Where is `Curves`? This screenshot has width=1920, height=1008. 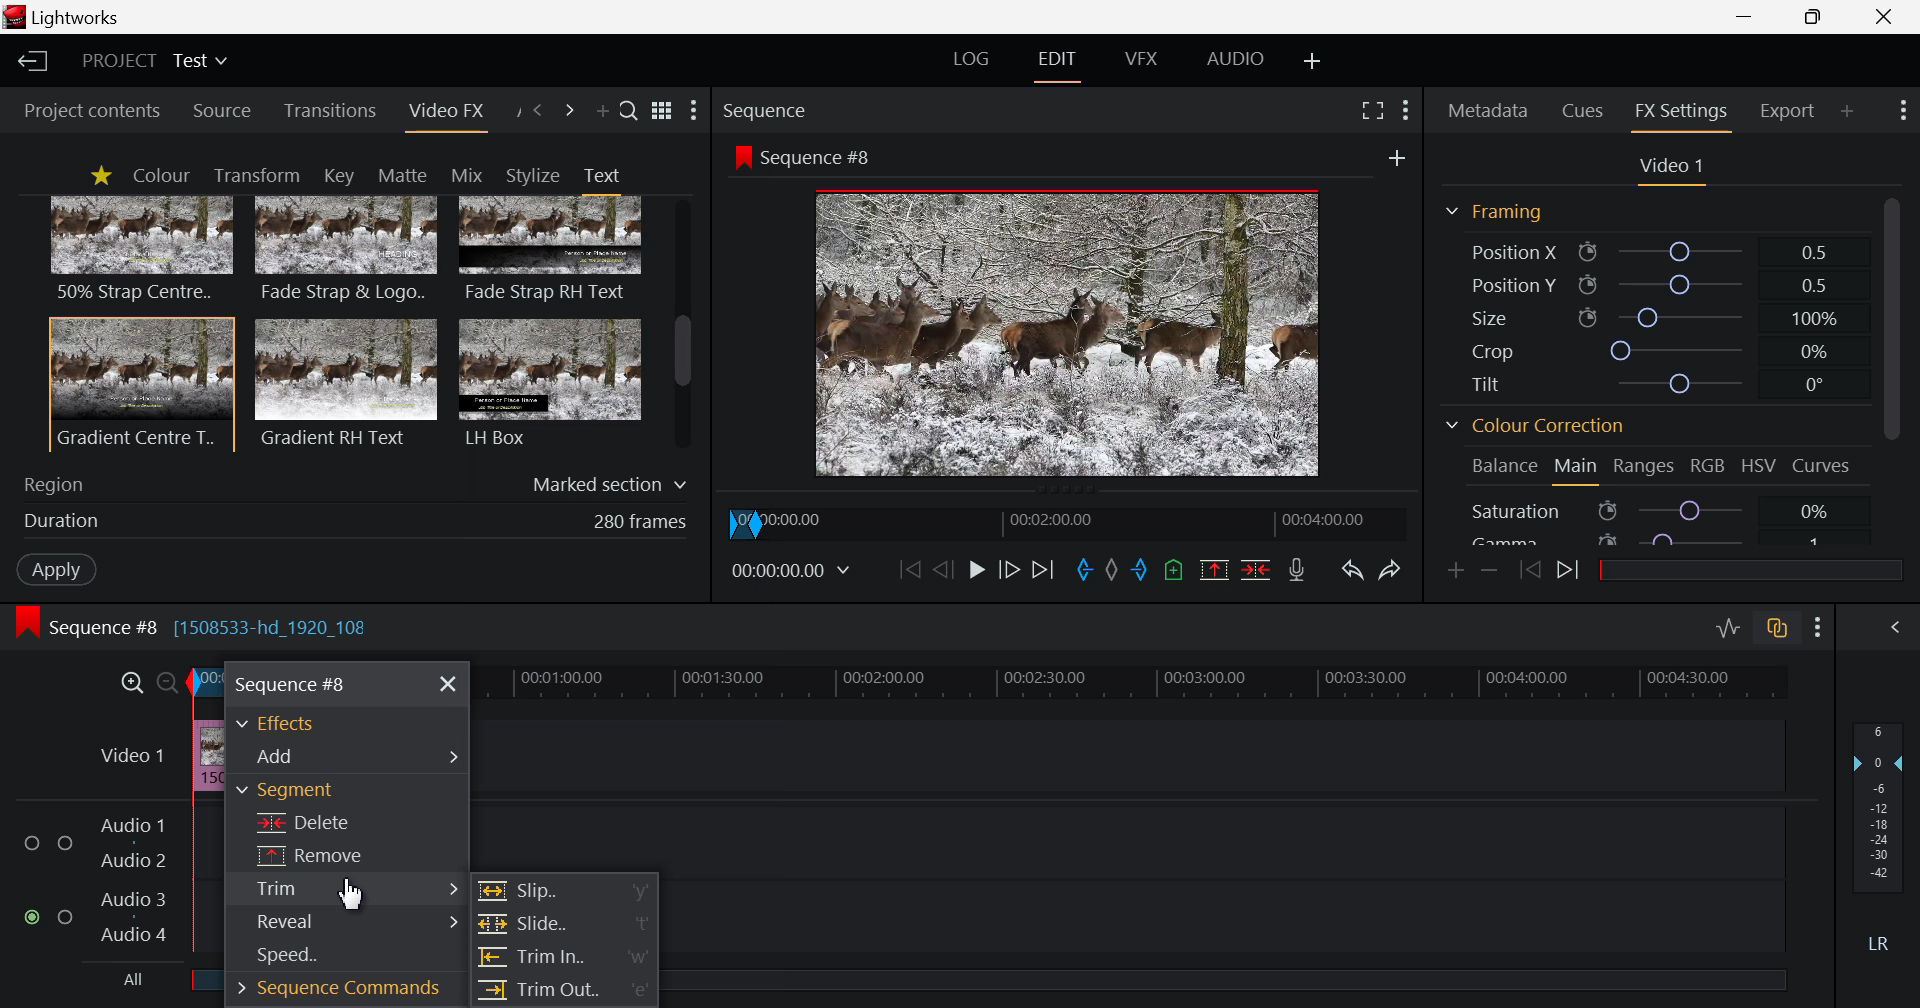 Curves is located at coordinates (1825, 464).